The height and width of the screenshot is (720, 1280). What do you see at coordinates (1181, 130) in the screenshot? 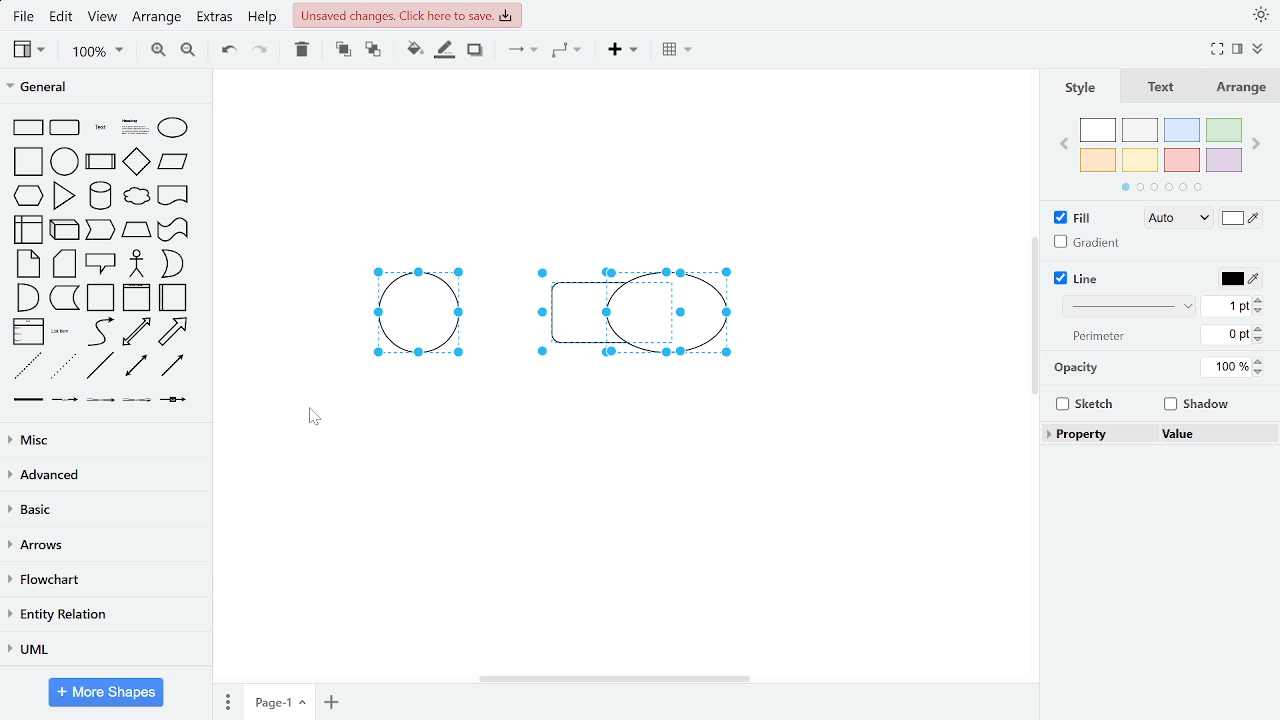
I see `blue` at bounding box center [1181, 130].